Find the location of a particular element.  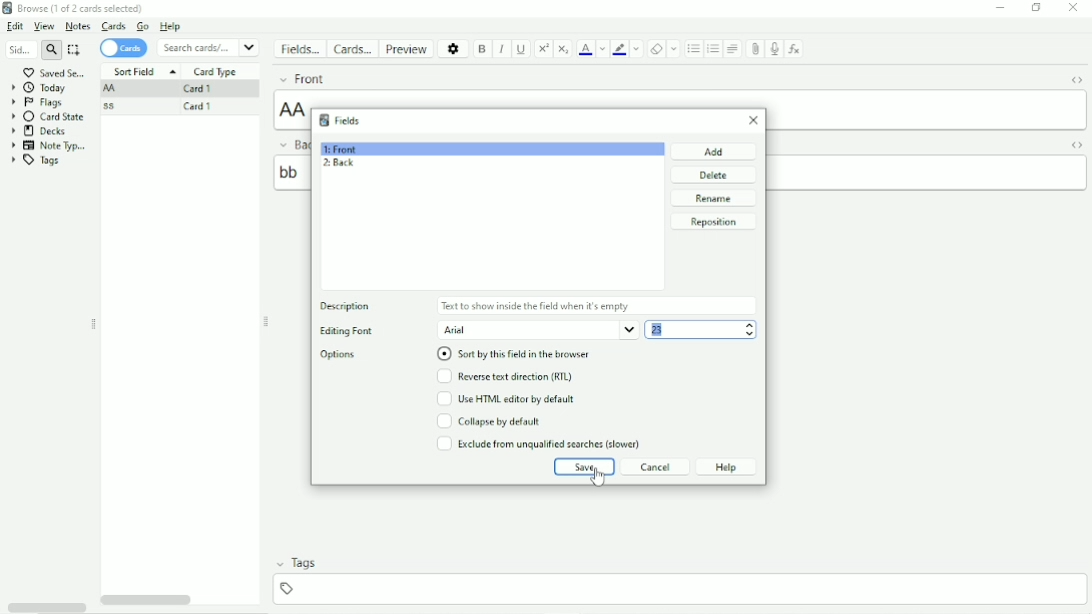

Bold is located at coordinates (483, 49).